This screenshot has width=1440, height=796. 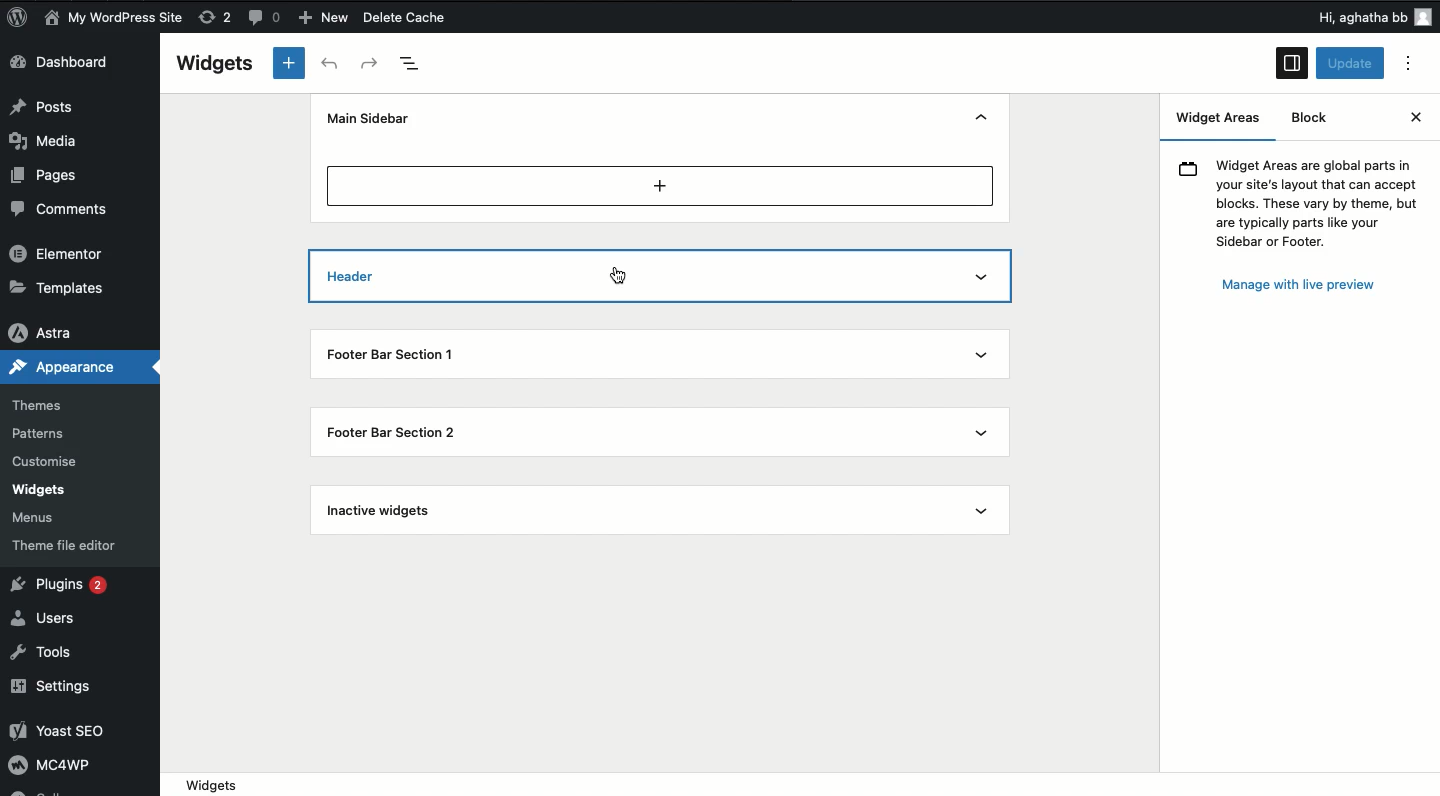 What do you see at coordinates (620, 275) in the screenshot?
I see `cursor` at bounding box center [620, 275].